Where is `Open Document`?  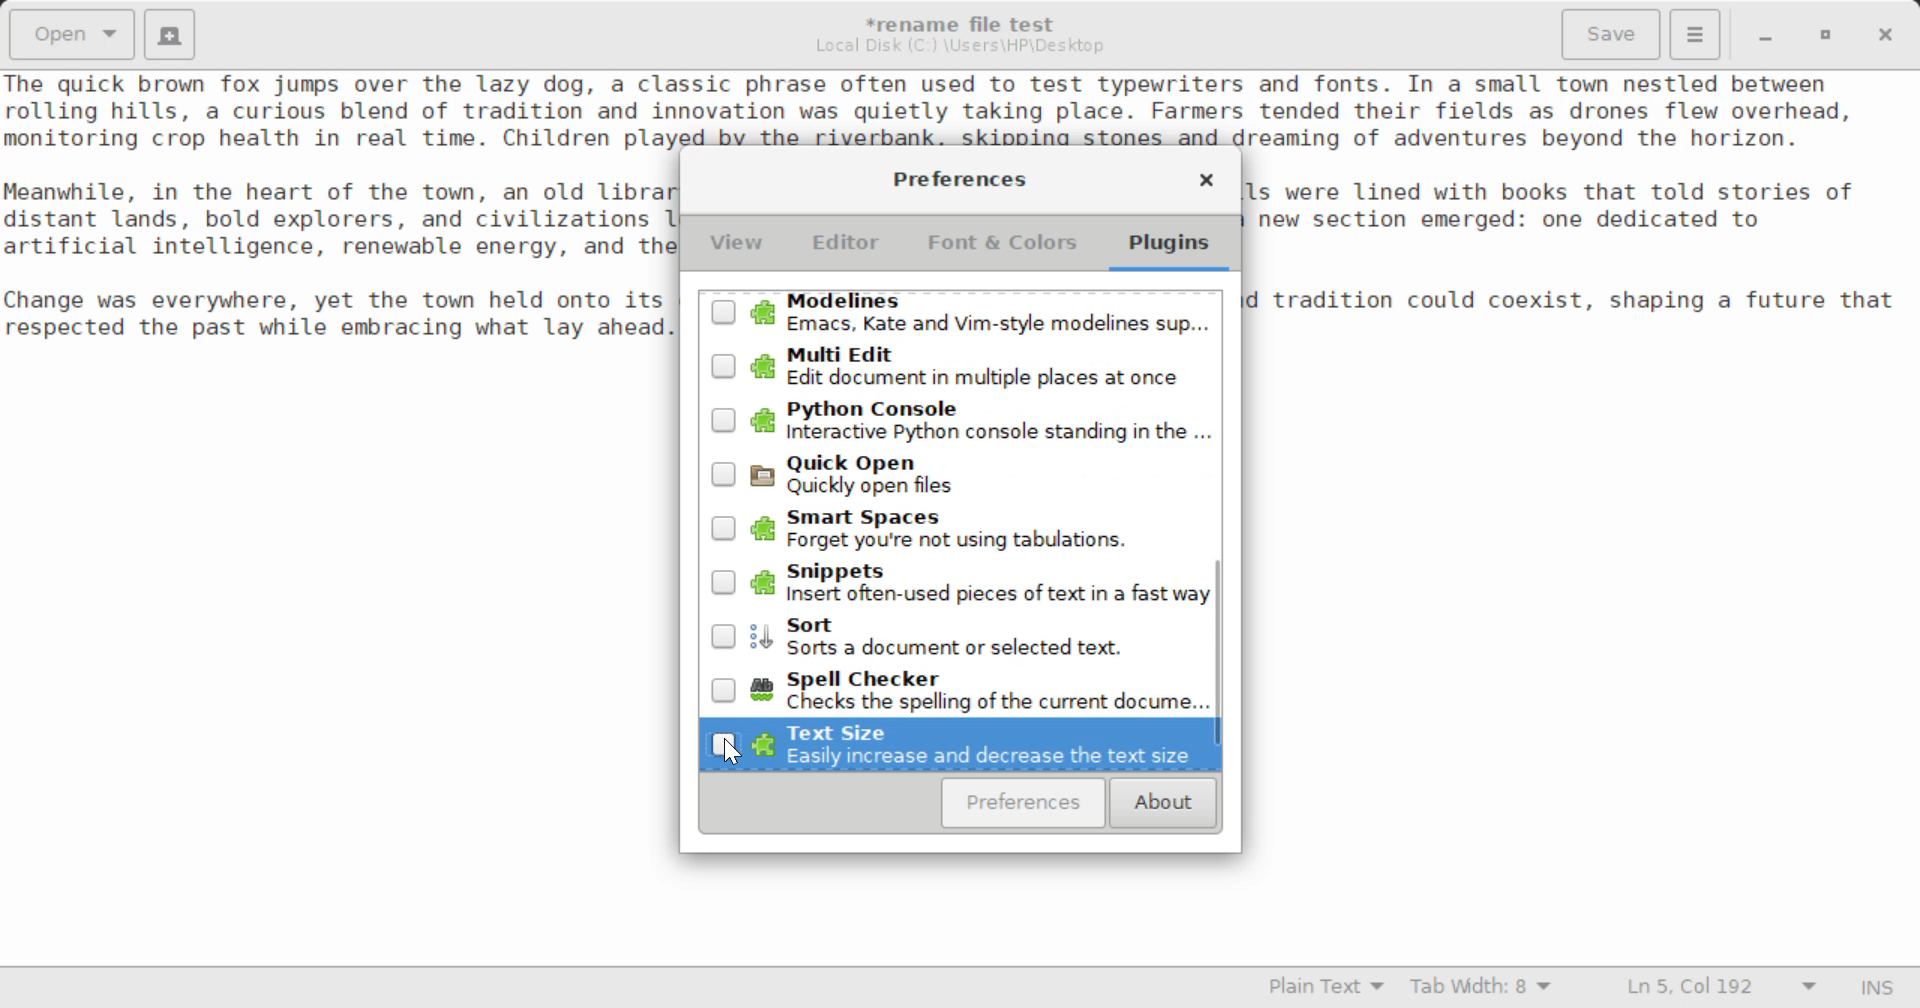 Open Document is located at coordinates (72, 32).